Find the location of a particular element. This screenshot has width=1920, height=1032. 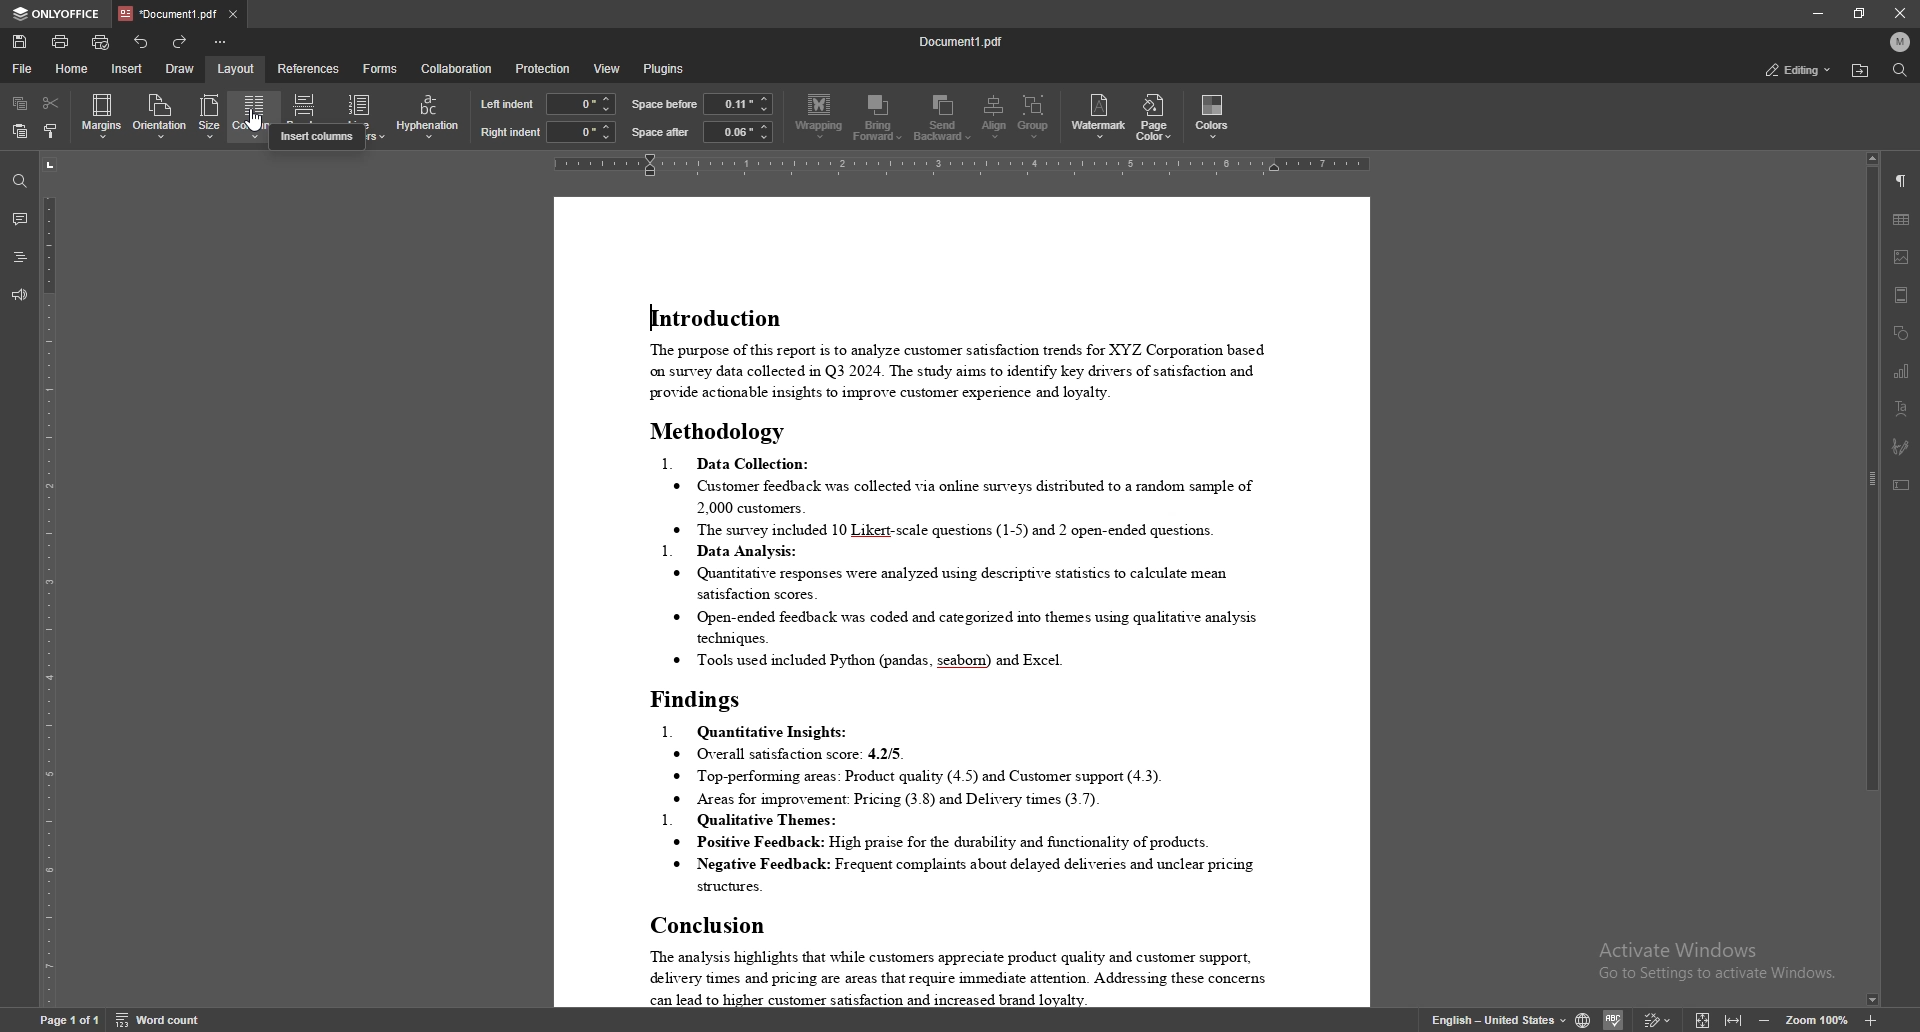

right indent input is located at coordinates (582, 132).